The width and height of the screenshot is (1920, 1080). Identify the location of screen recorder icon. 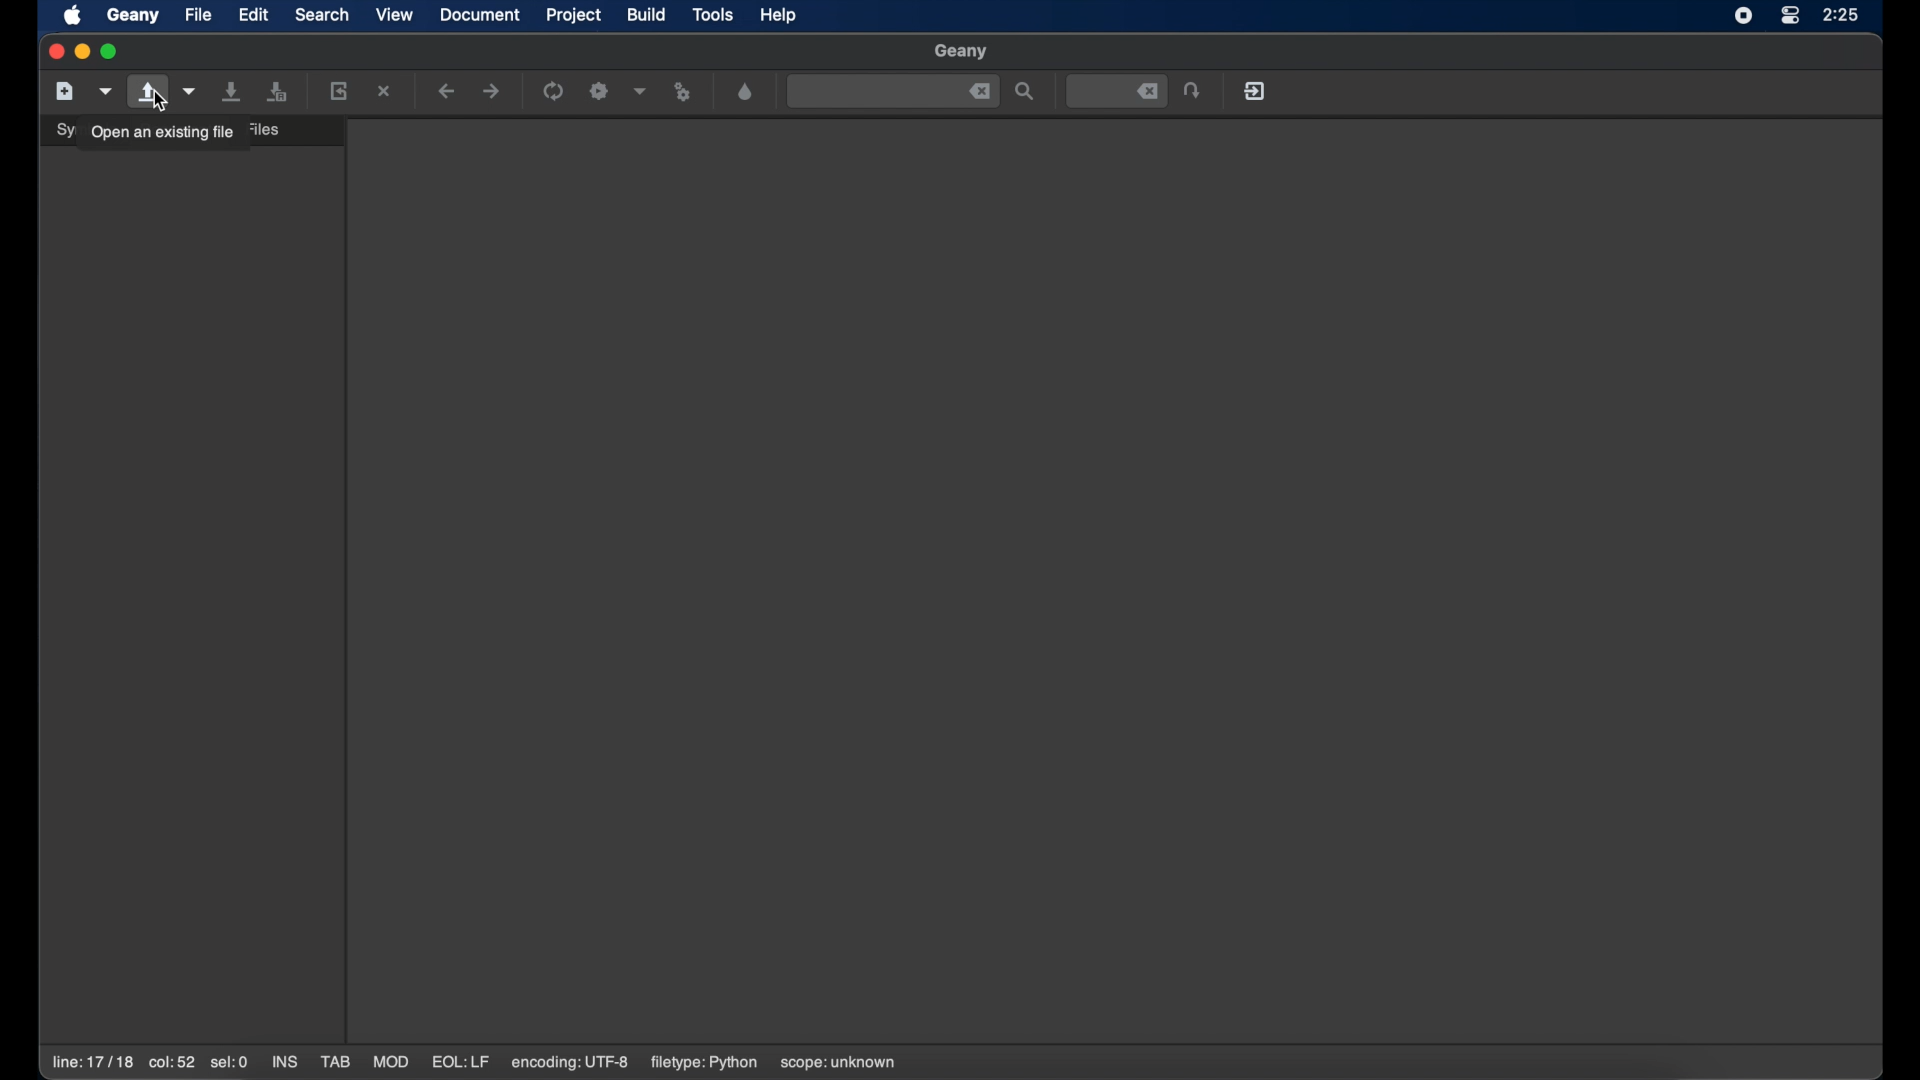
(1744, 15).